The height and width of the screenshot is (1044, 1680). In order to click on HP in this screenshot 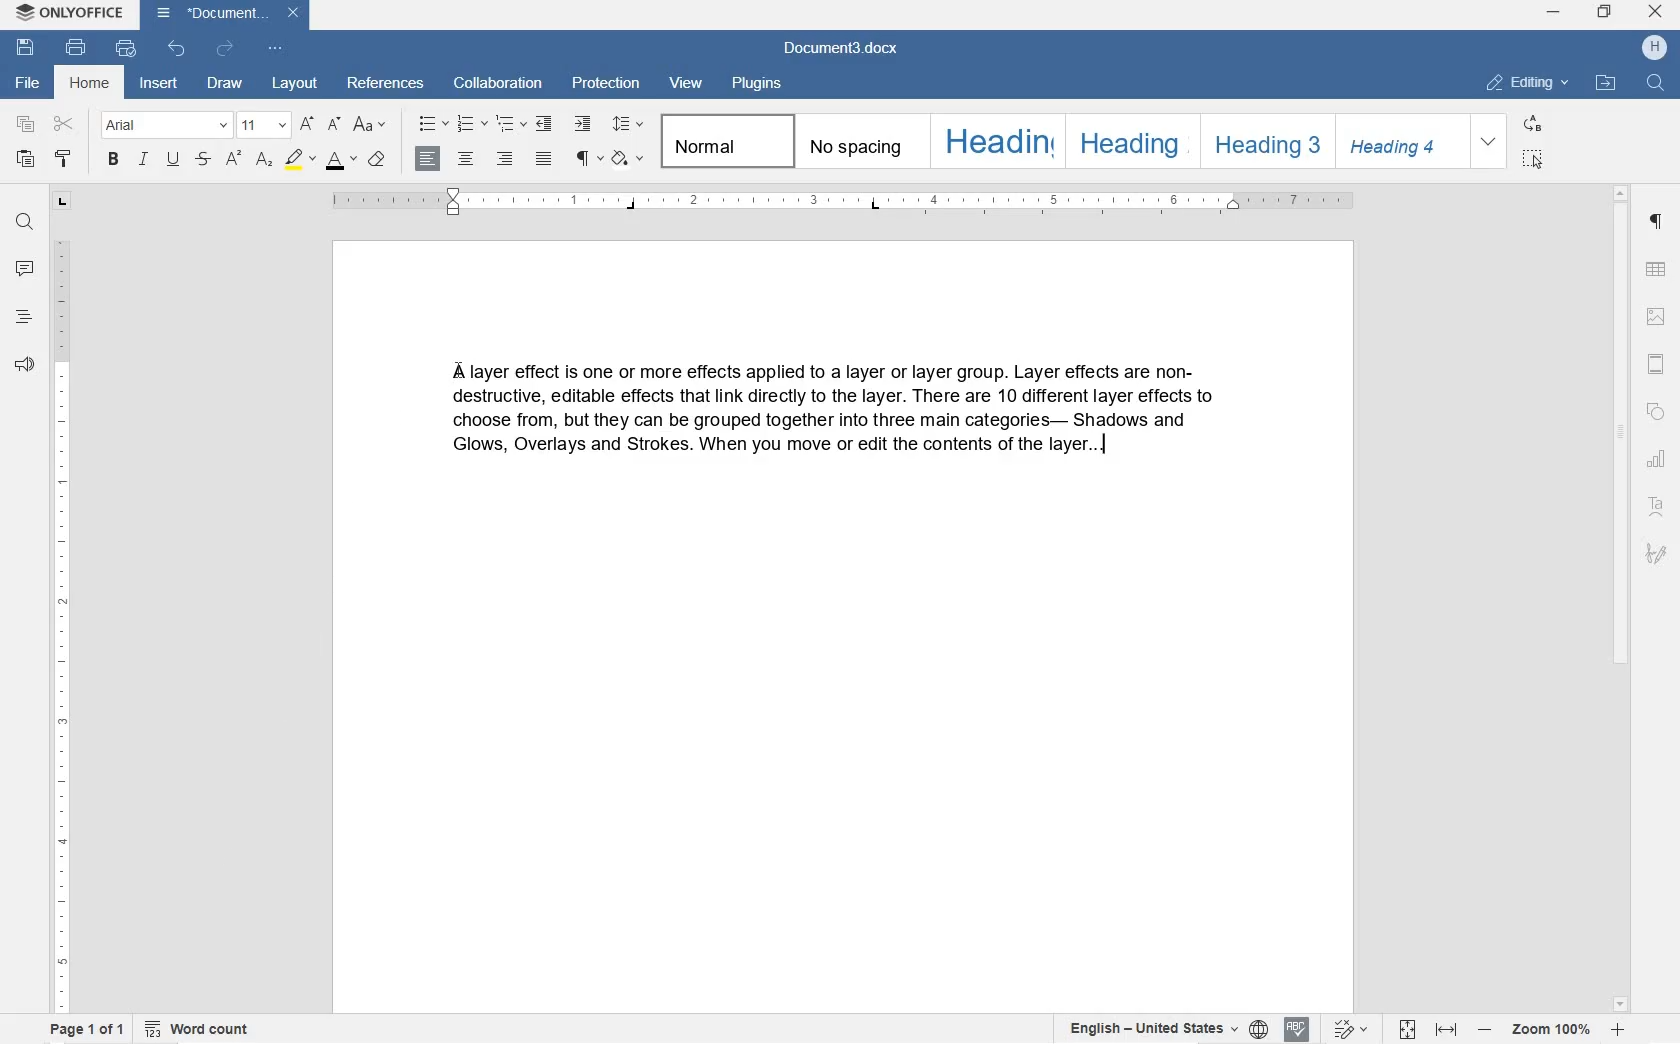, I will do `click(1653, 48)`.